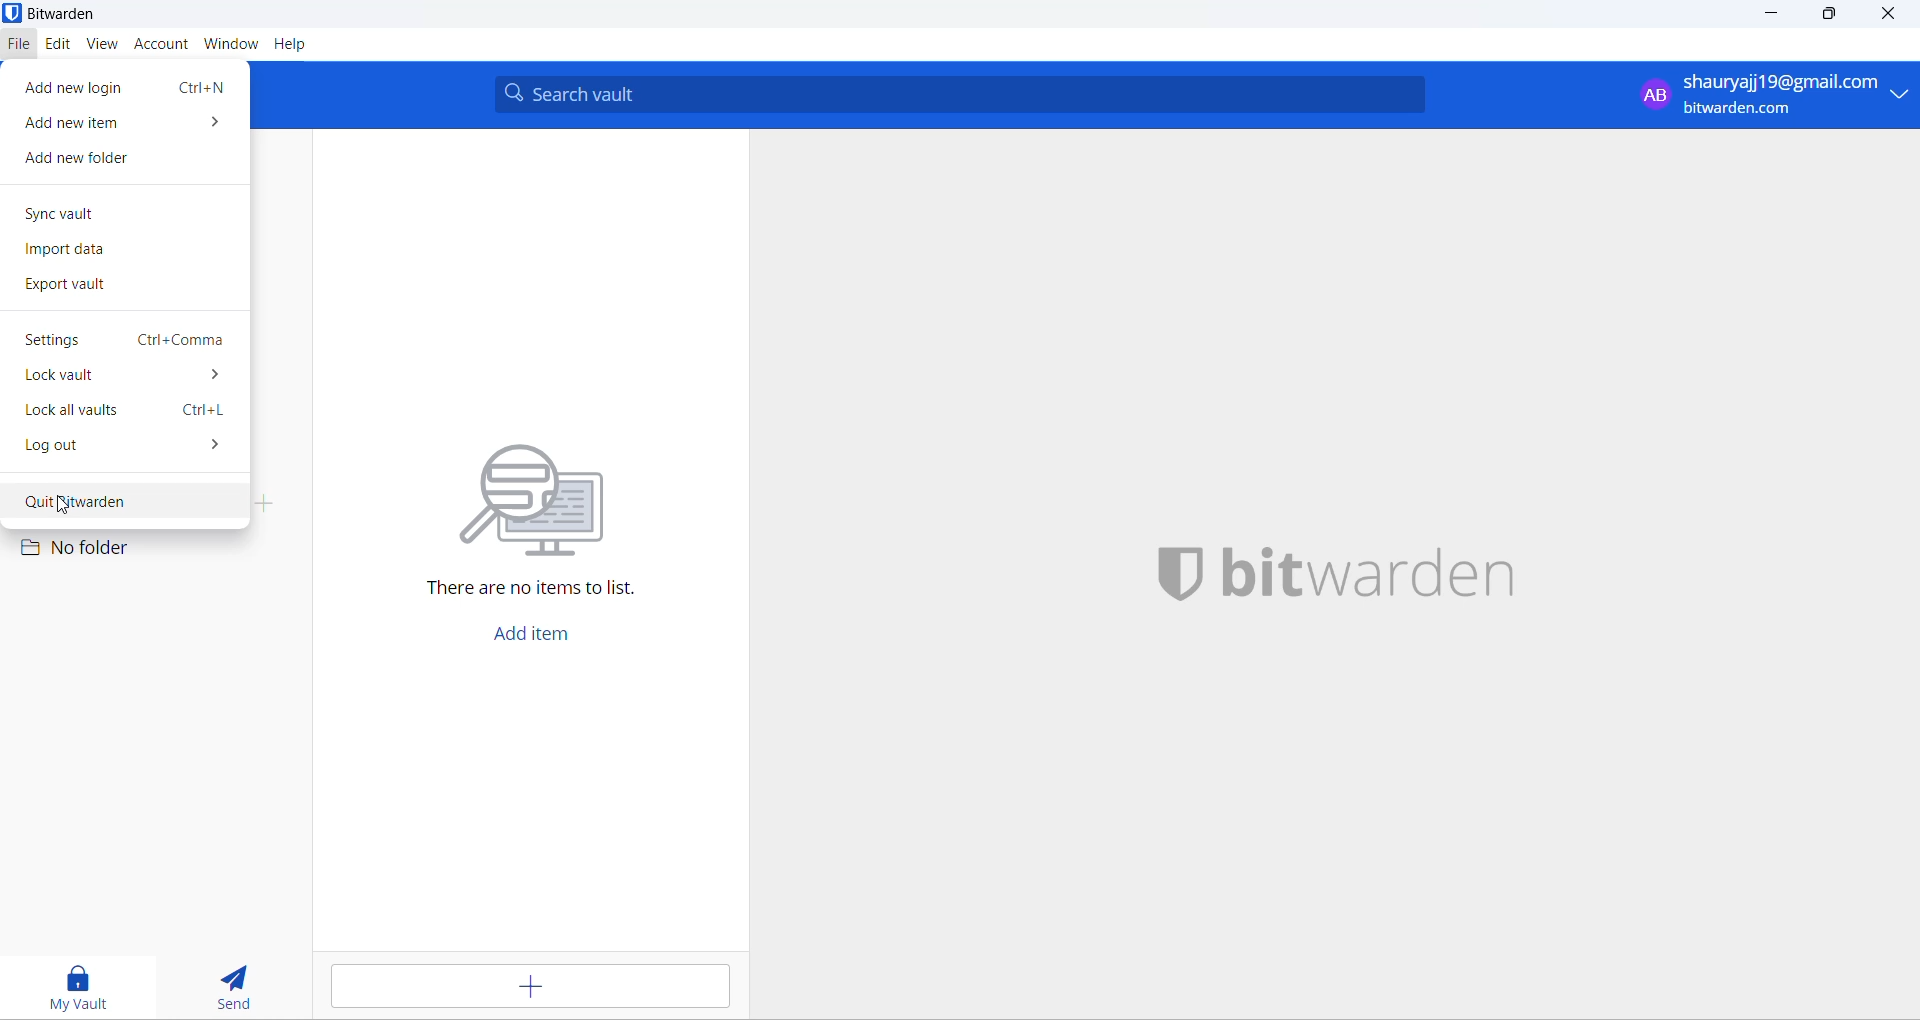  I want to click on setting, so click(125, 338).